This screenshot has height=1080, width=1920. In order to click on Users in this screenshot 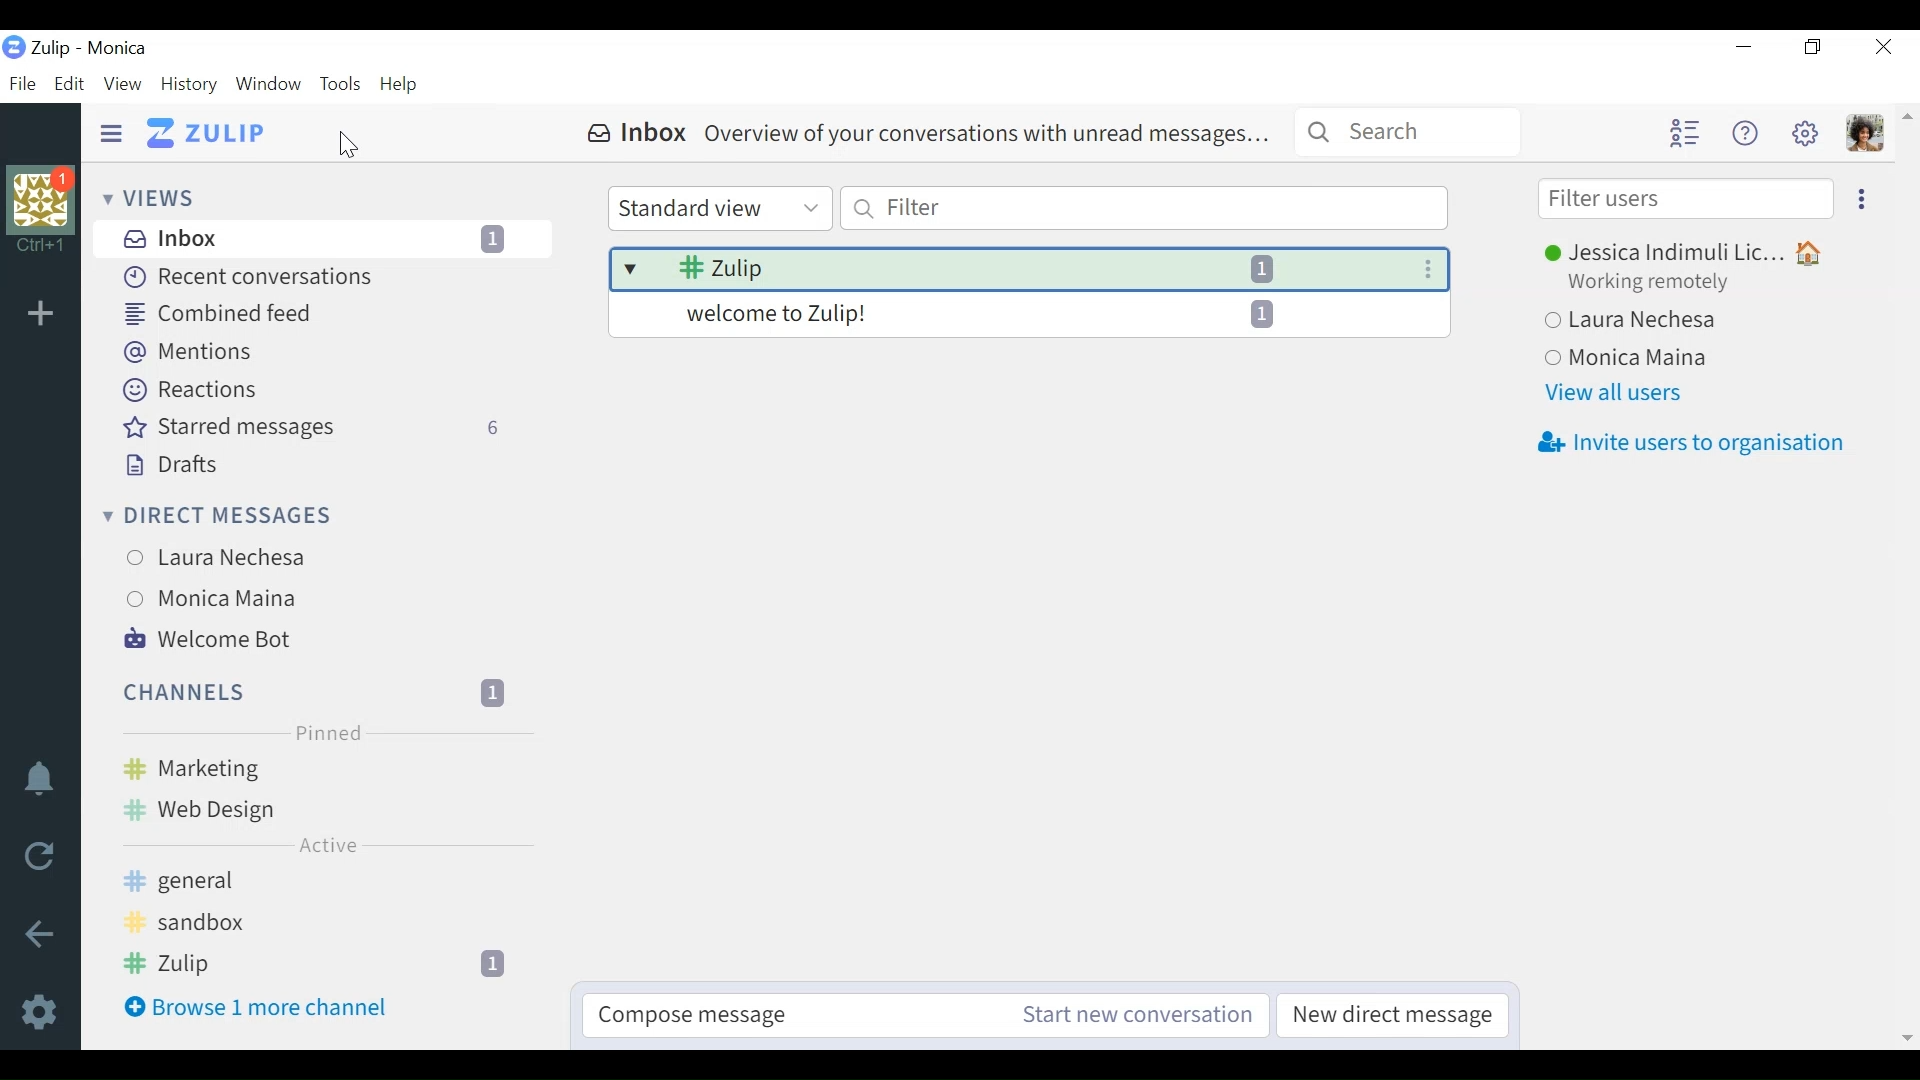, I will do `click(1687, 268)`.